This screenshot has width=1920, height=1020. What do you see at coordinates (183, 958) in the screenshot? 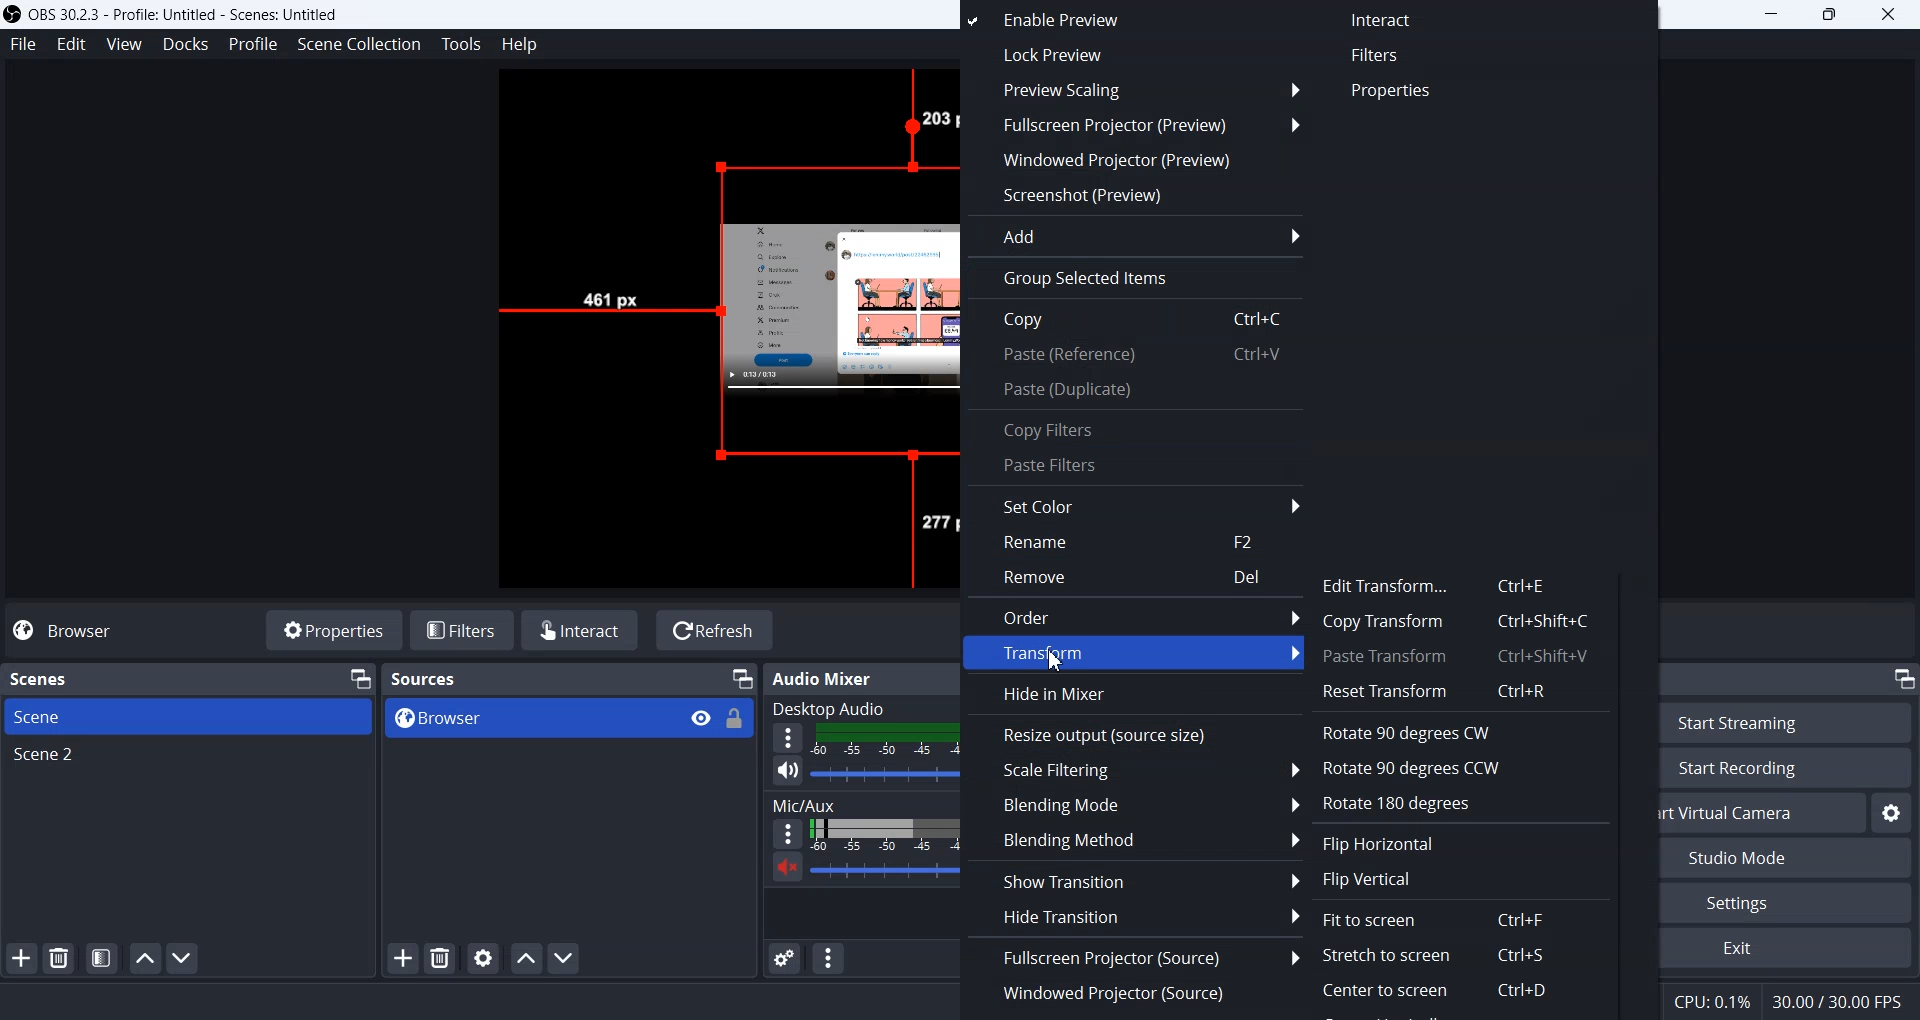
I see `Move scene down` at bounding box center [183, 958].